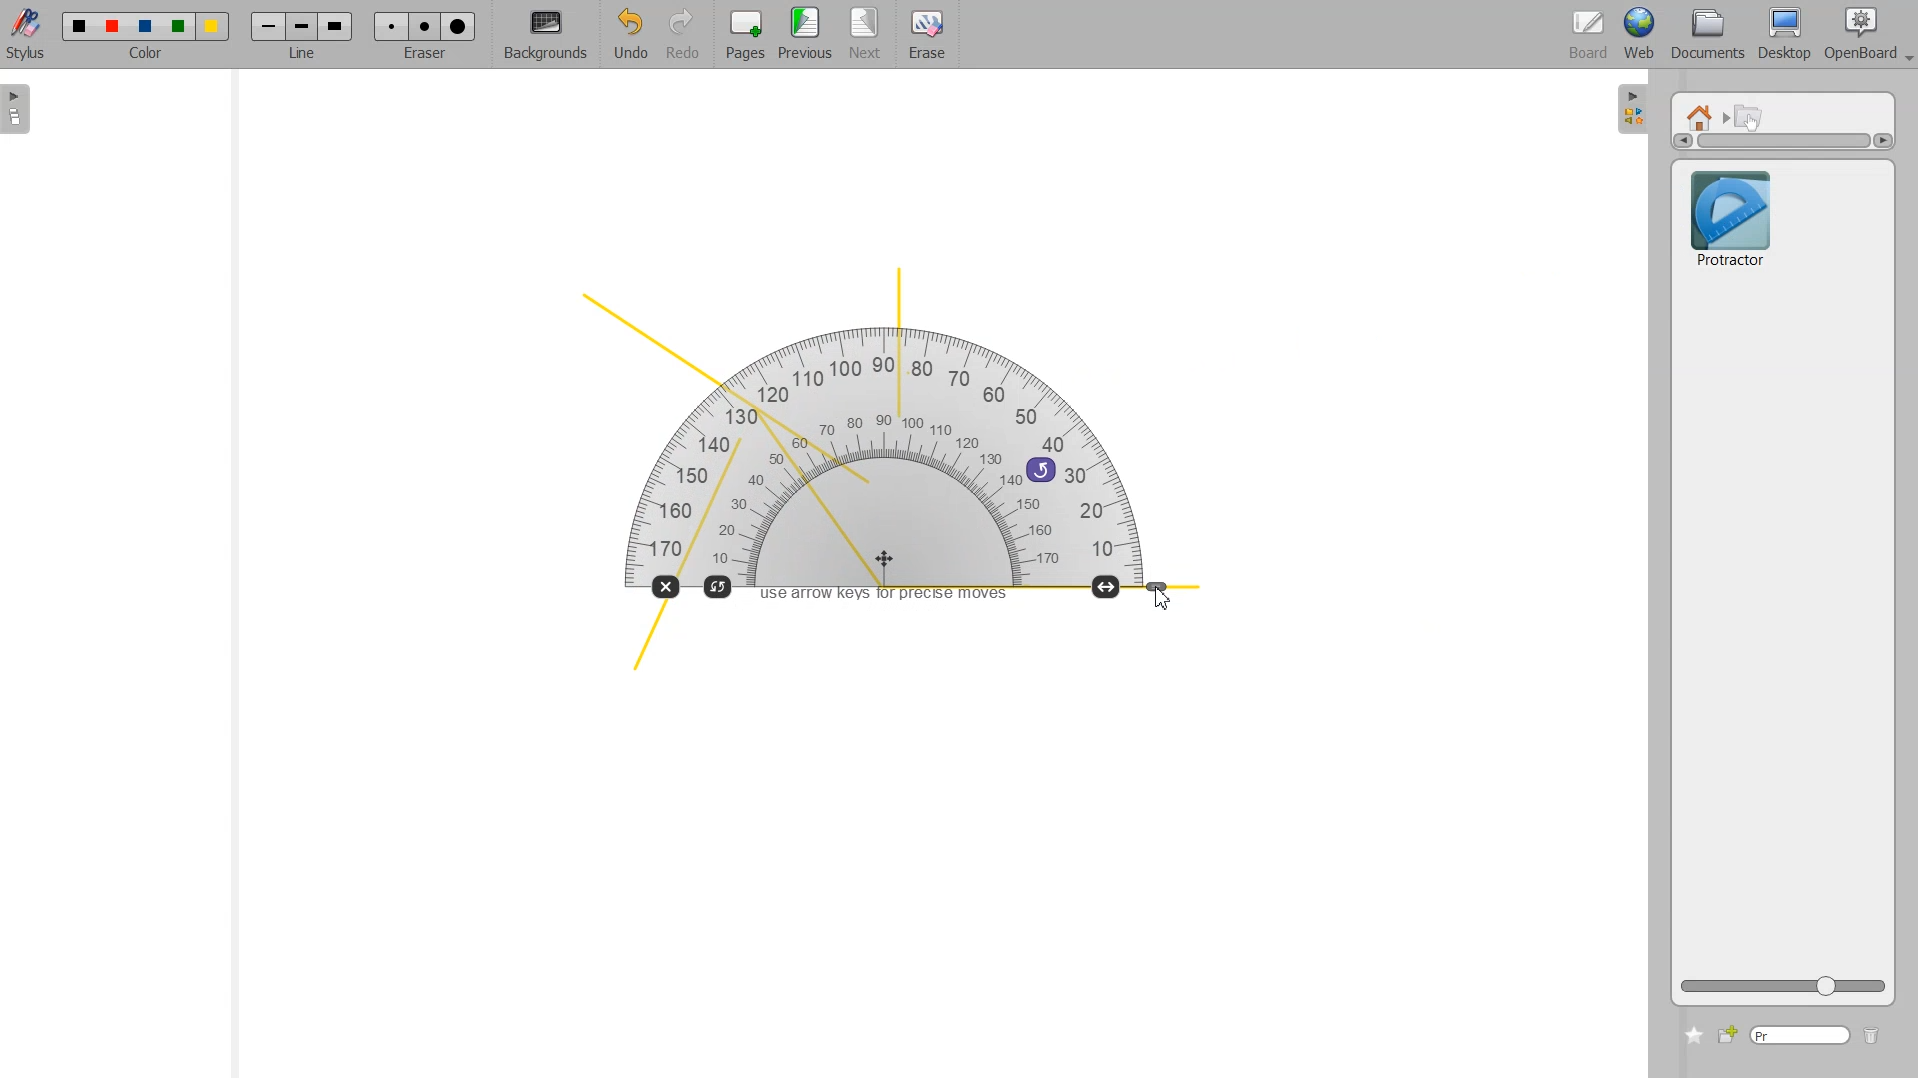  What do you see at coordinates (1783, 141) in the screenshot?
I see `Vertical scrollbar` at bounding box center [1783, 141].